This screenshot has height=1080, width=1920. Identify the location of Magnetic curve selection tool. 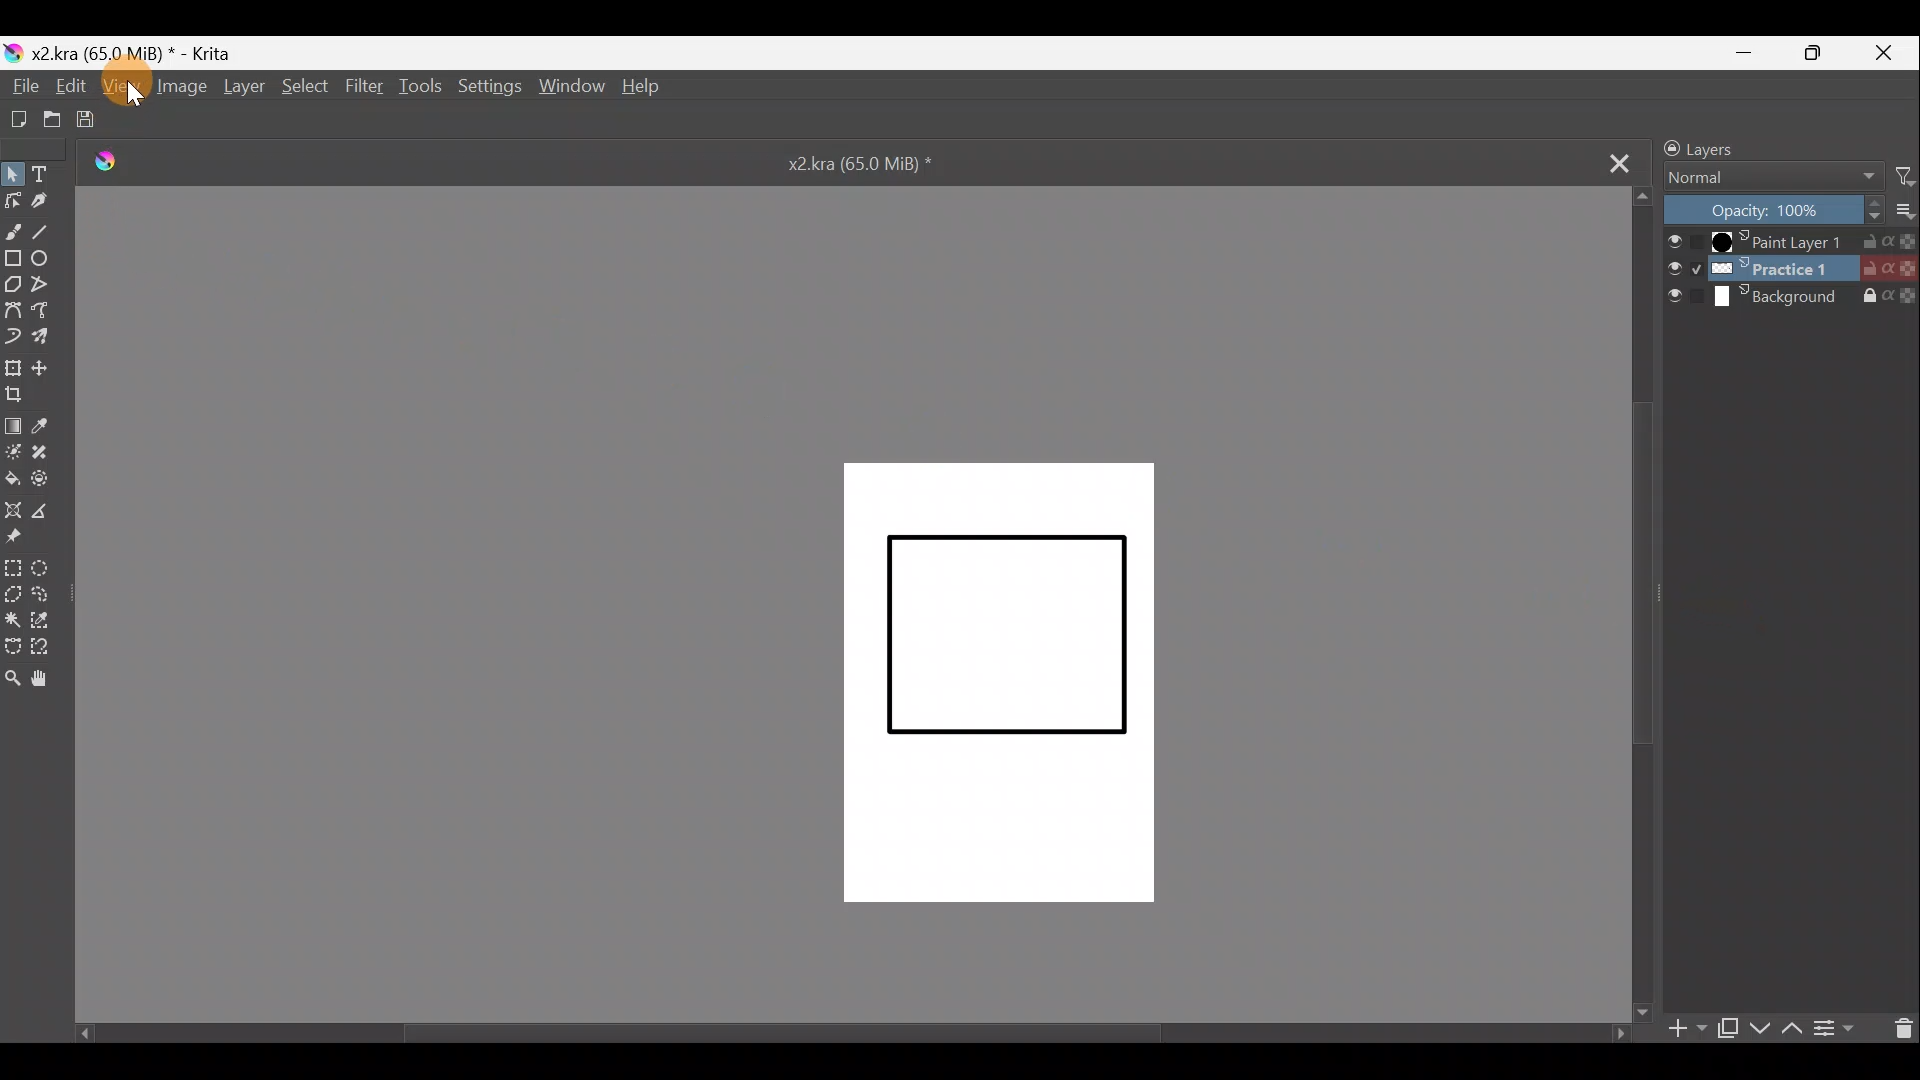
(50, 643).